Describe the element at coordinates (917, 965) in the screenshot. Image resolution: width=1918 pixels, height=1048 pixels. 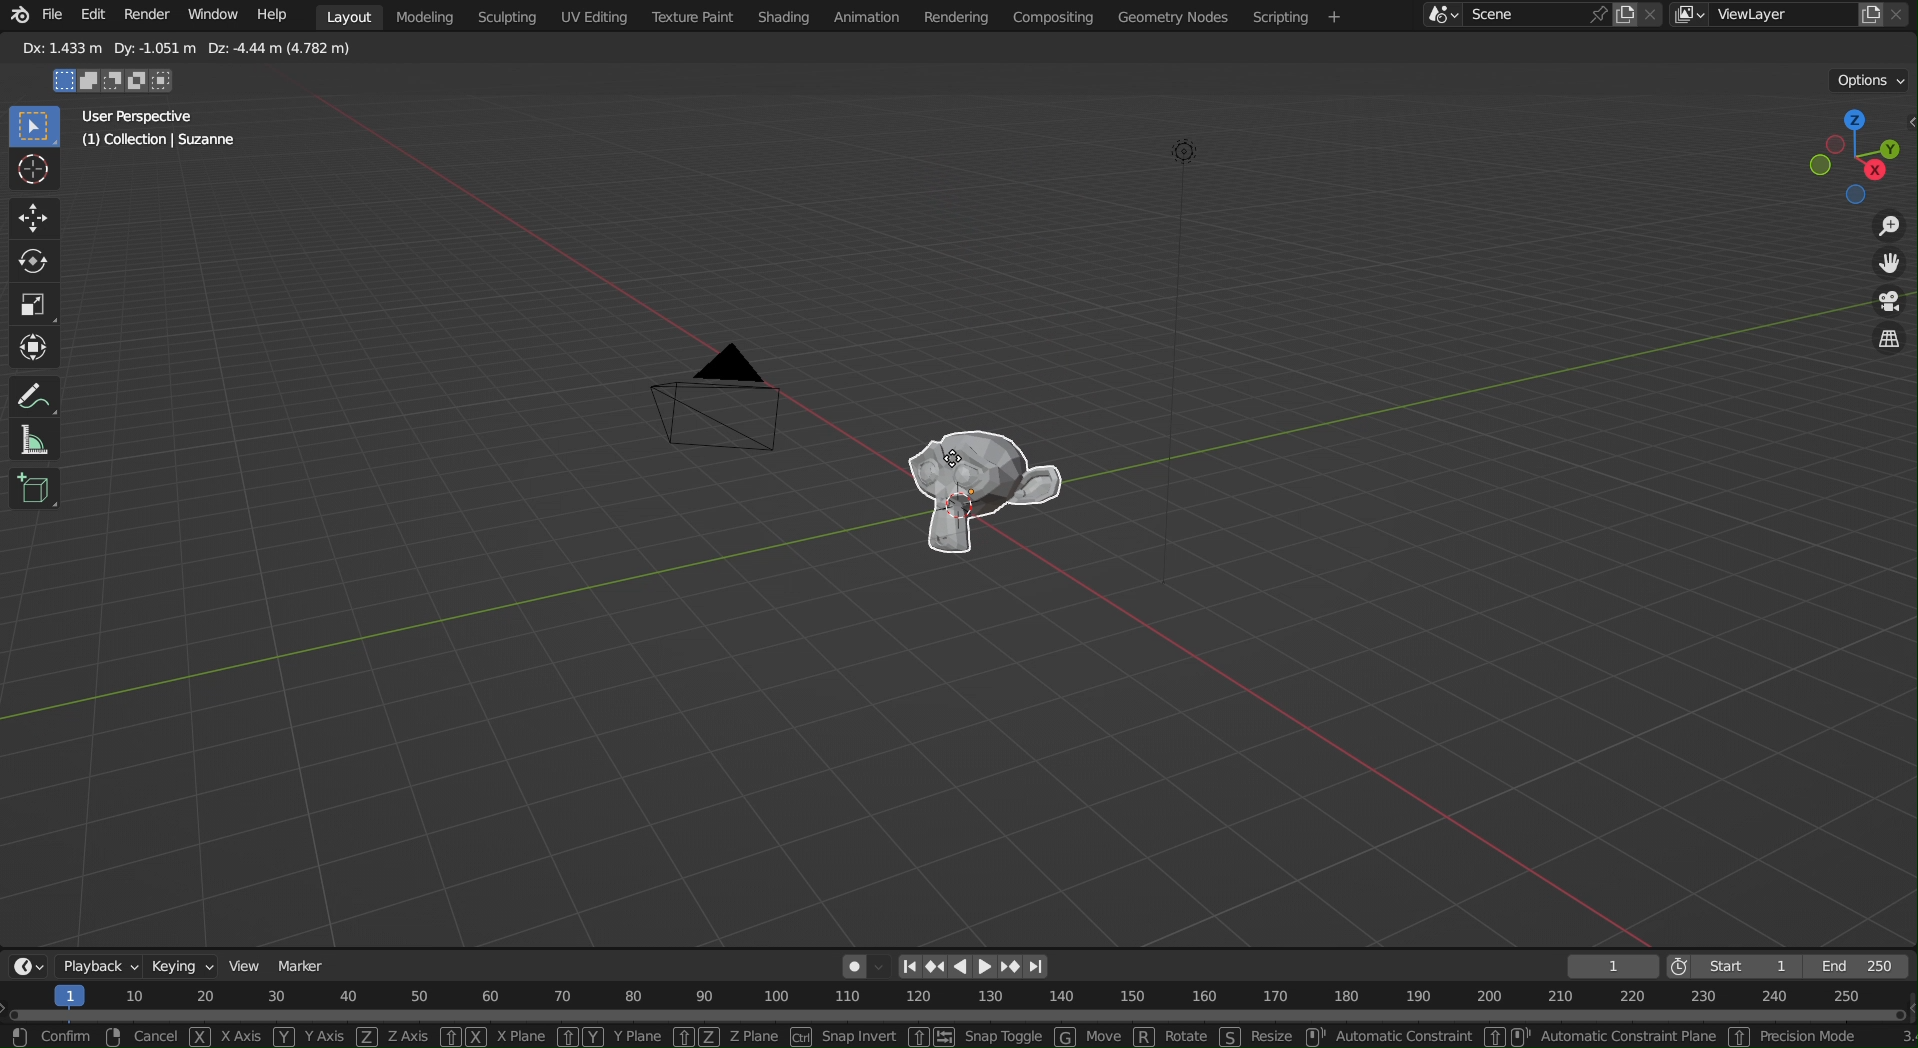
I see `first` at that location.